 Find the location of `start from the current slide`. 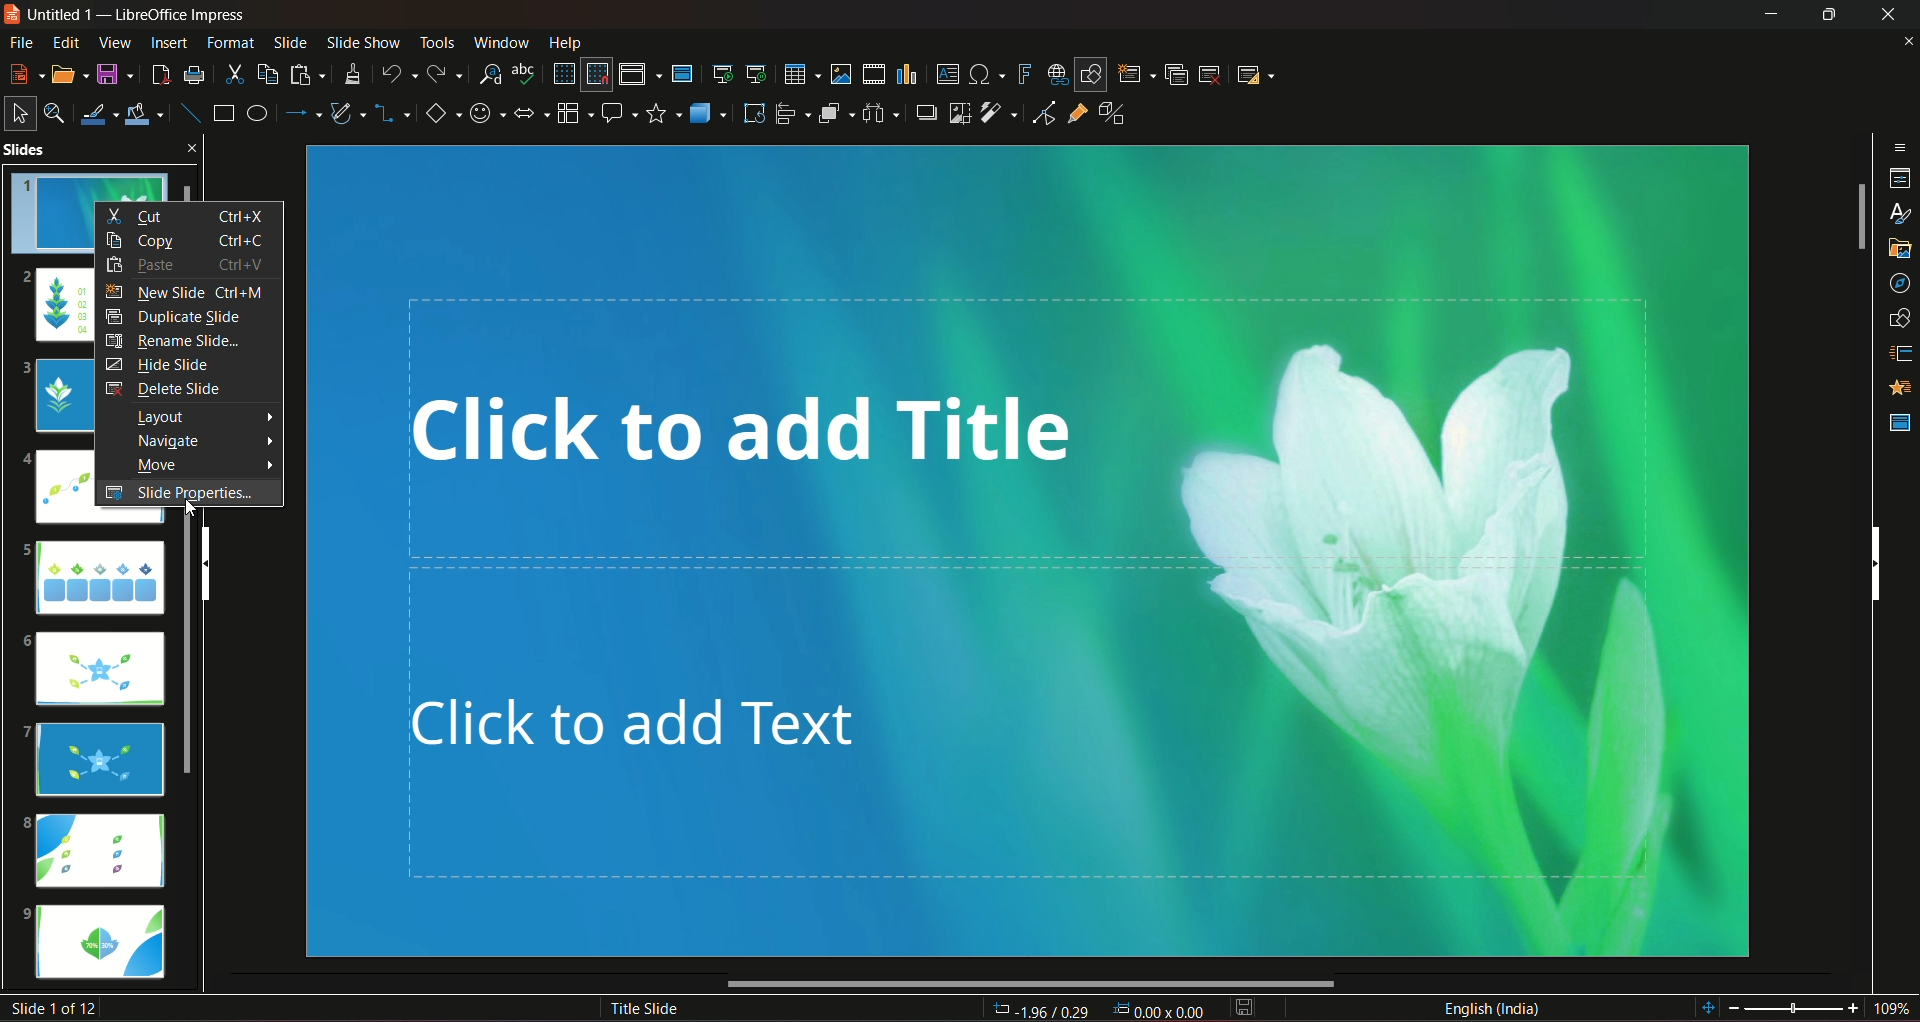

start from the current slide is located at coordinates (757, 72).